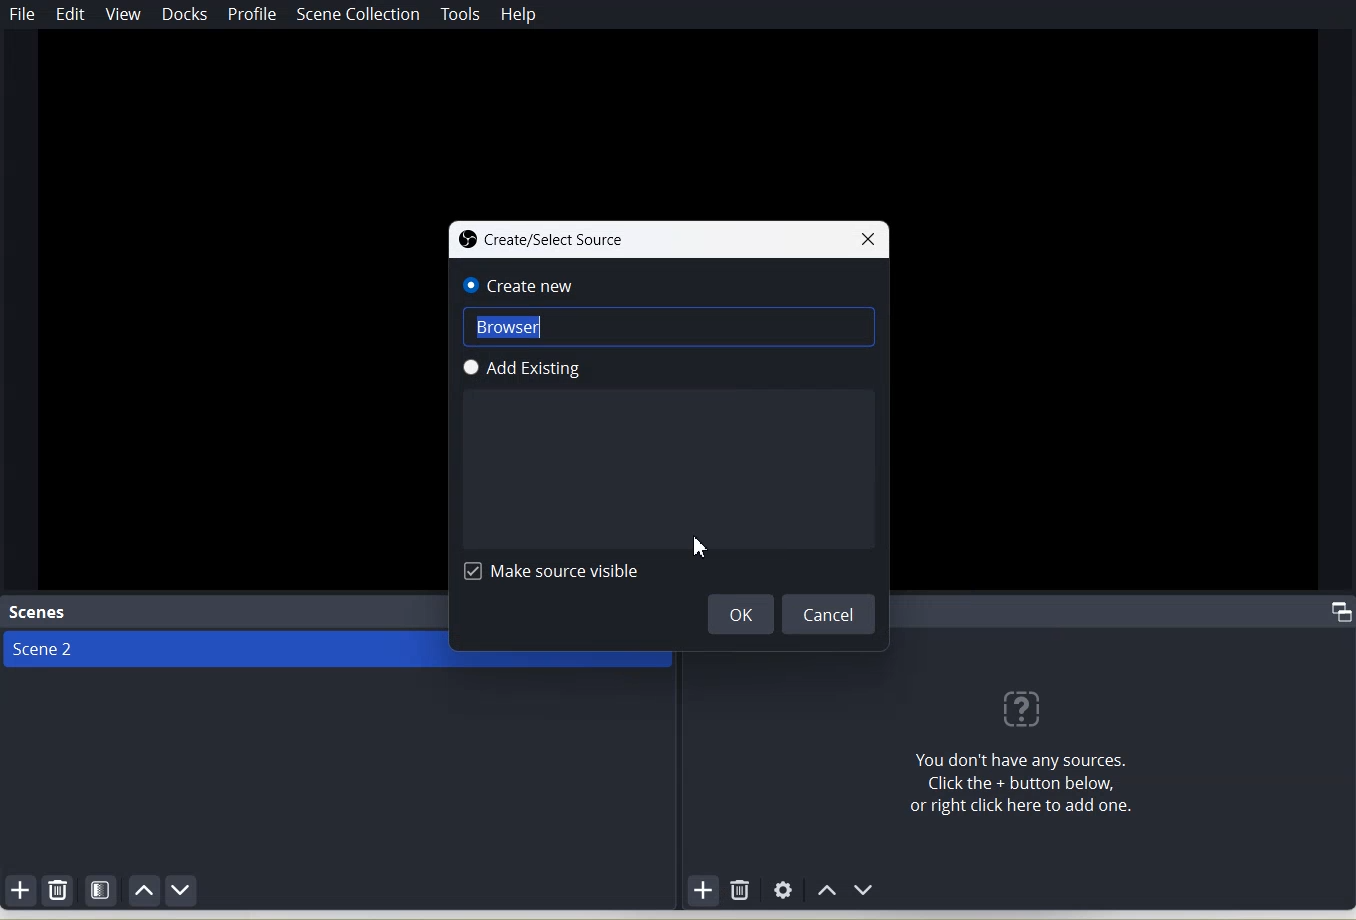 The width and height of the screenshot is (1356, 920). I want to click on Scene 2, so click(222, 650).